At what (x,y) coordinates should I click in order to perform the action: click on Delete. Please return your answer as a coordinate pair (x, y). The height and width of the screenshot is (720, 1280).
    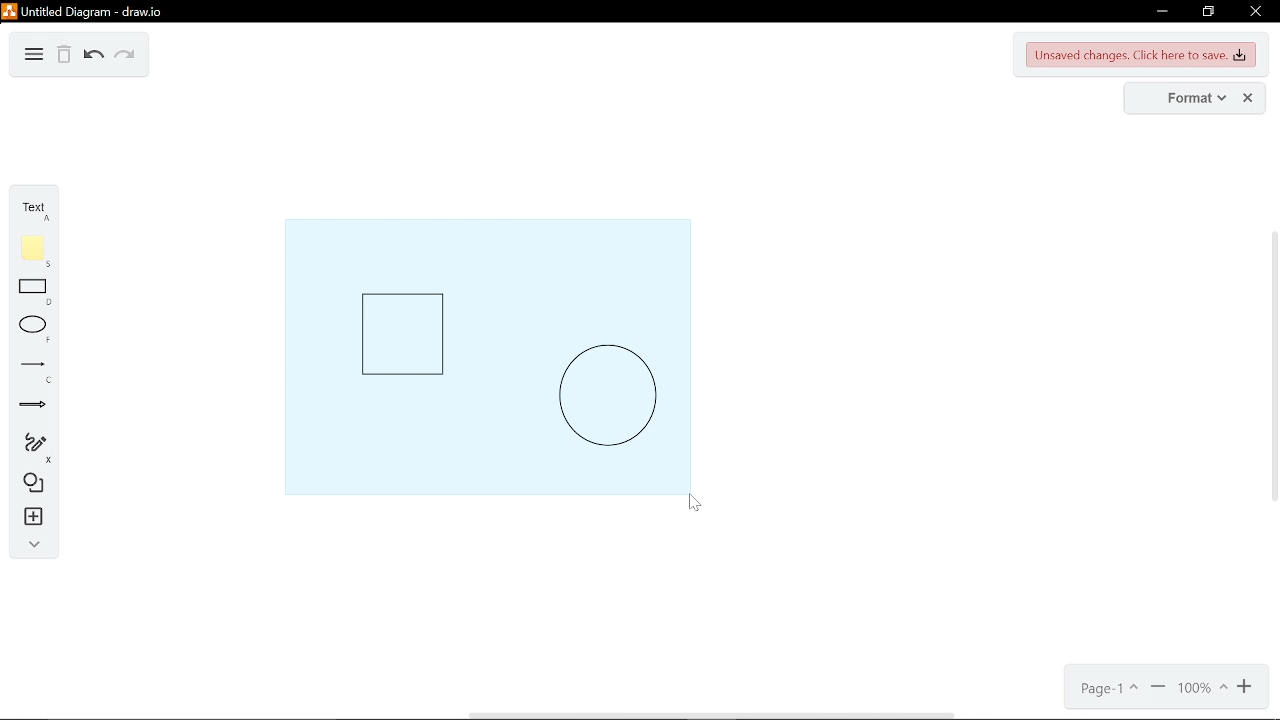
    Looking at the image, I should click on (64, 56).